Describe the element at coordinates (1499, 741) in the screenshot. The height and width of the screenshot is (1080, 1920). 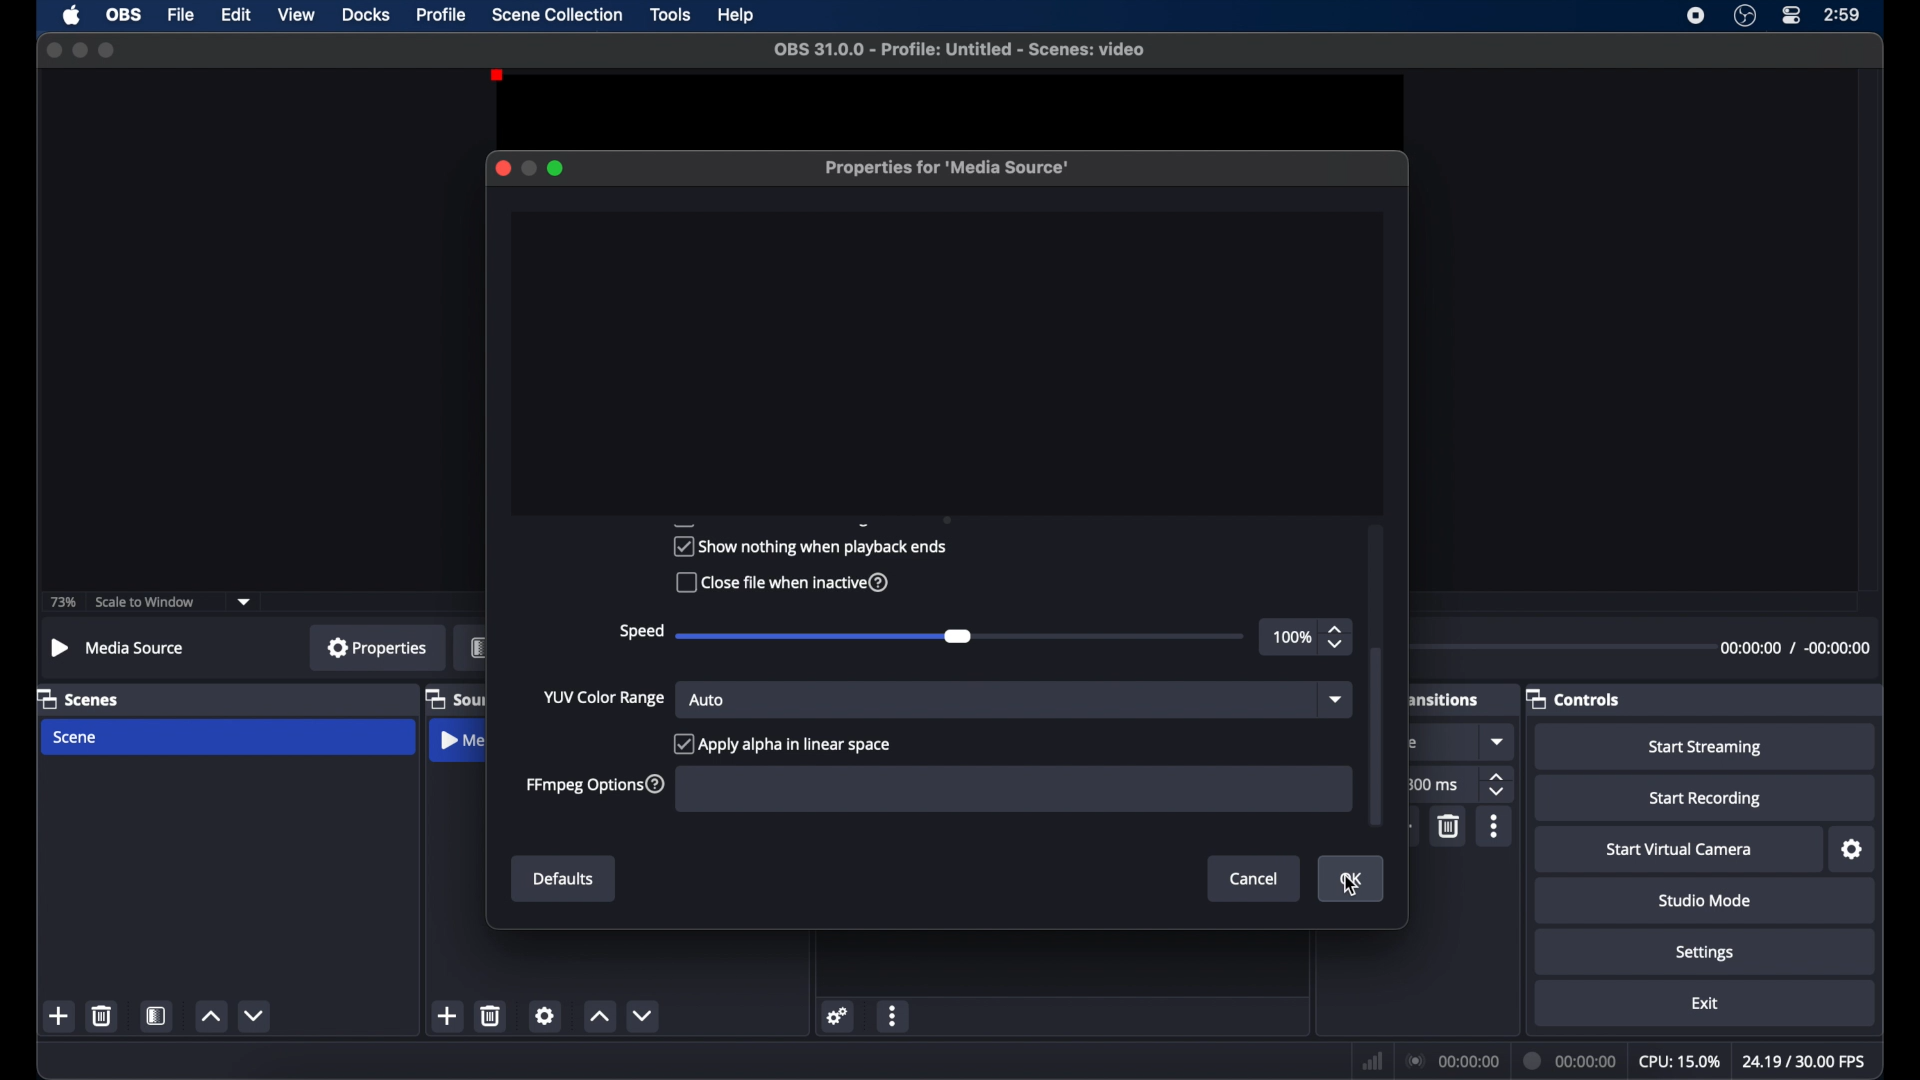
I see `dropdown` at that location.